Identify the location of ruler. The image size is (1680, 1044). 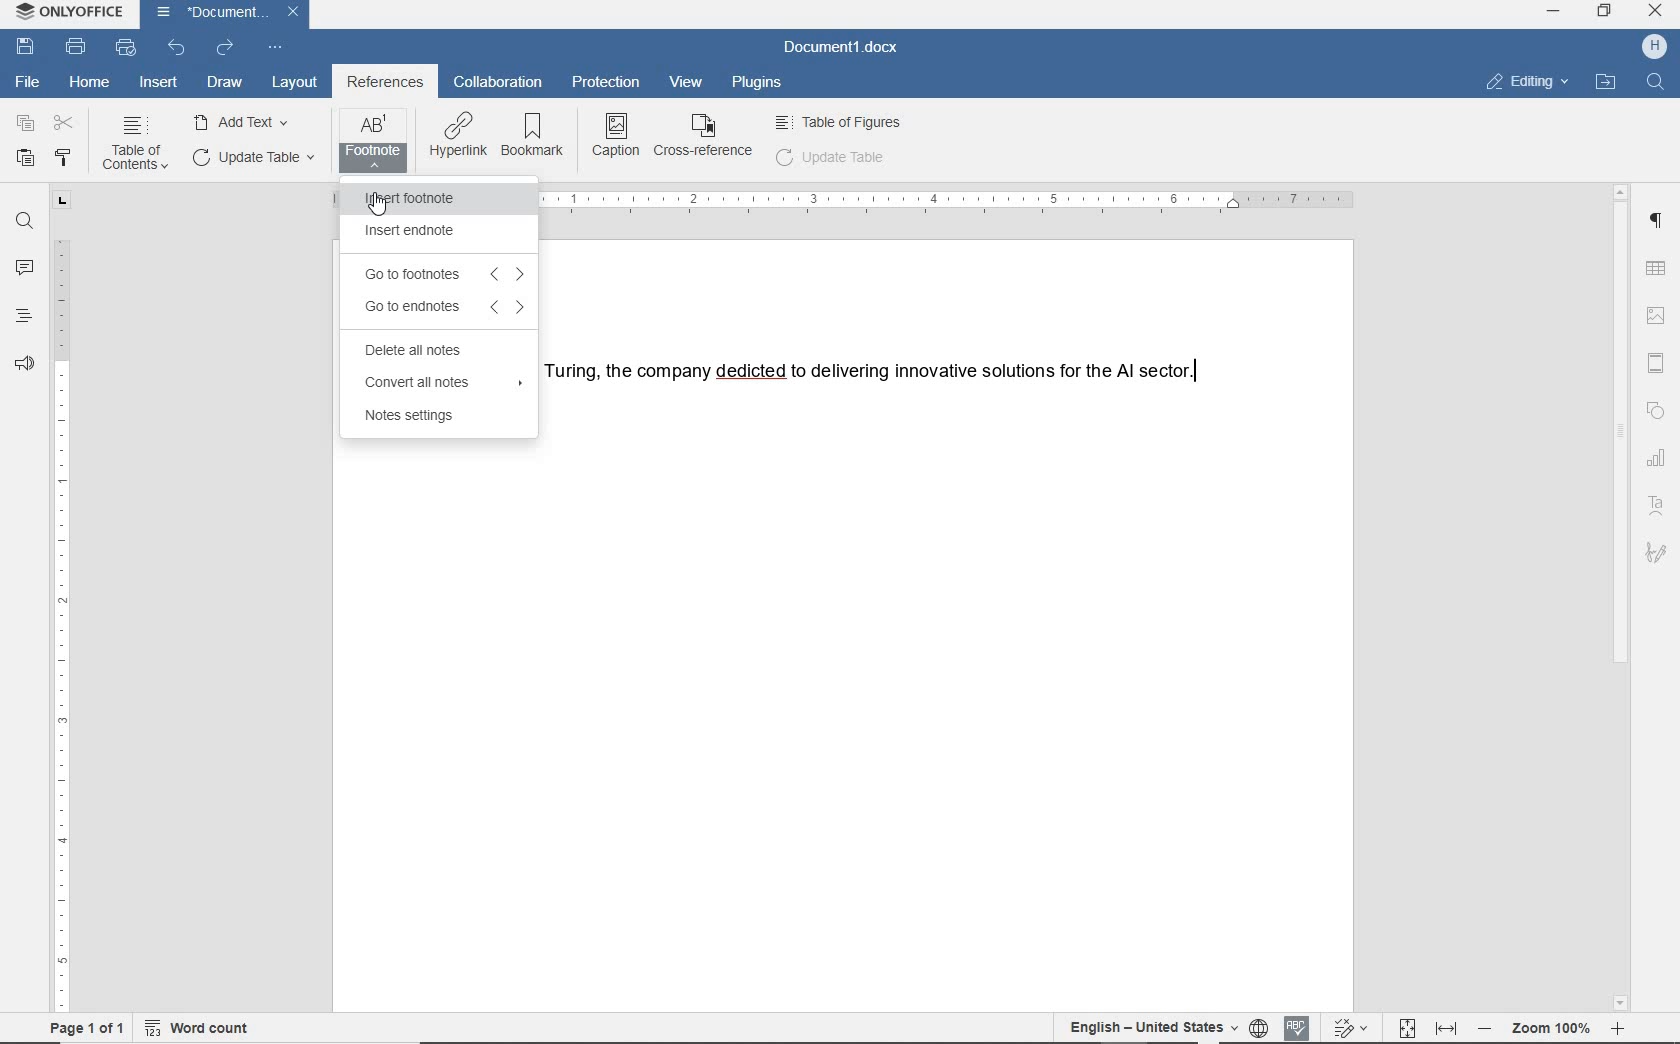
(63, 604).